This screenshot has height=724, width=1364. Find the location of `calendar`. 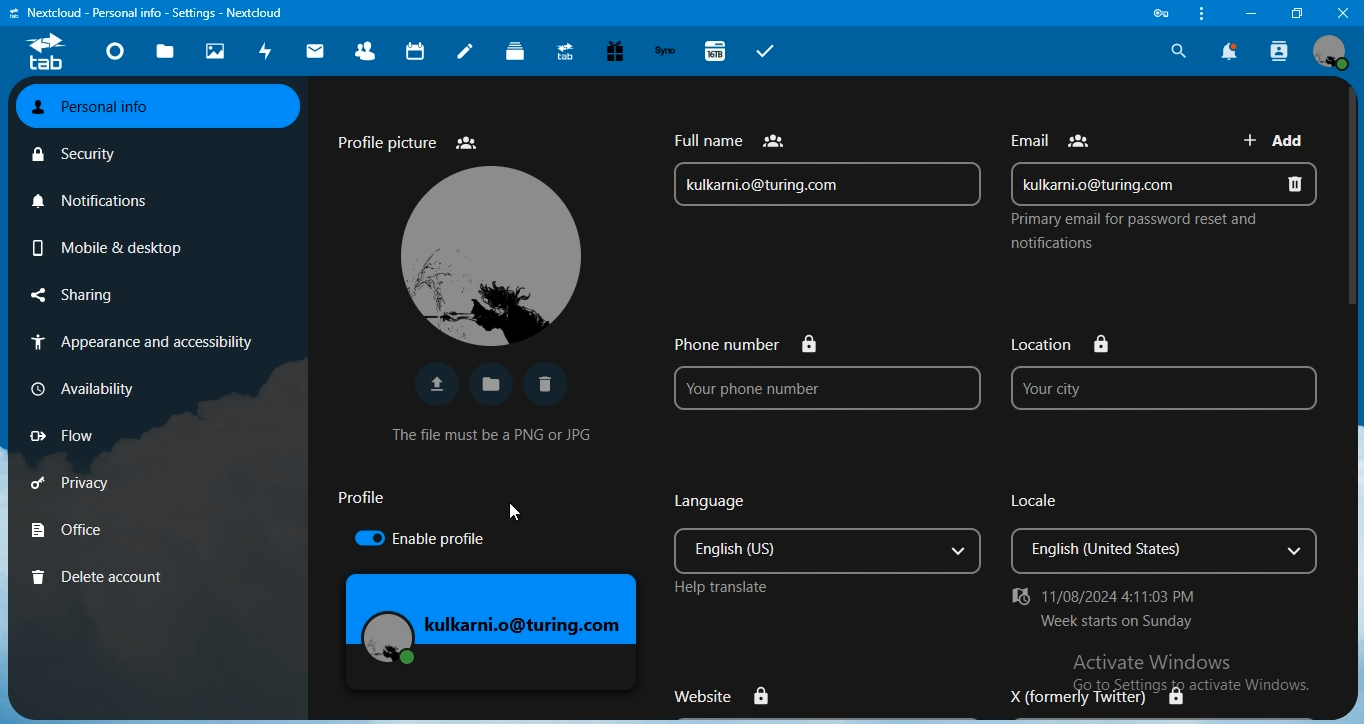

calendar is located at coordinates (416, 50).